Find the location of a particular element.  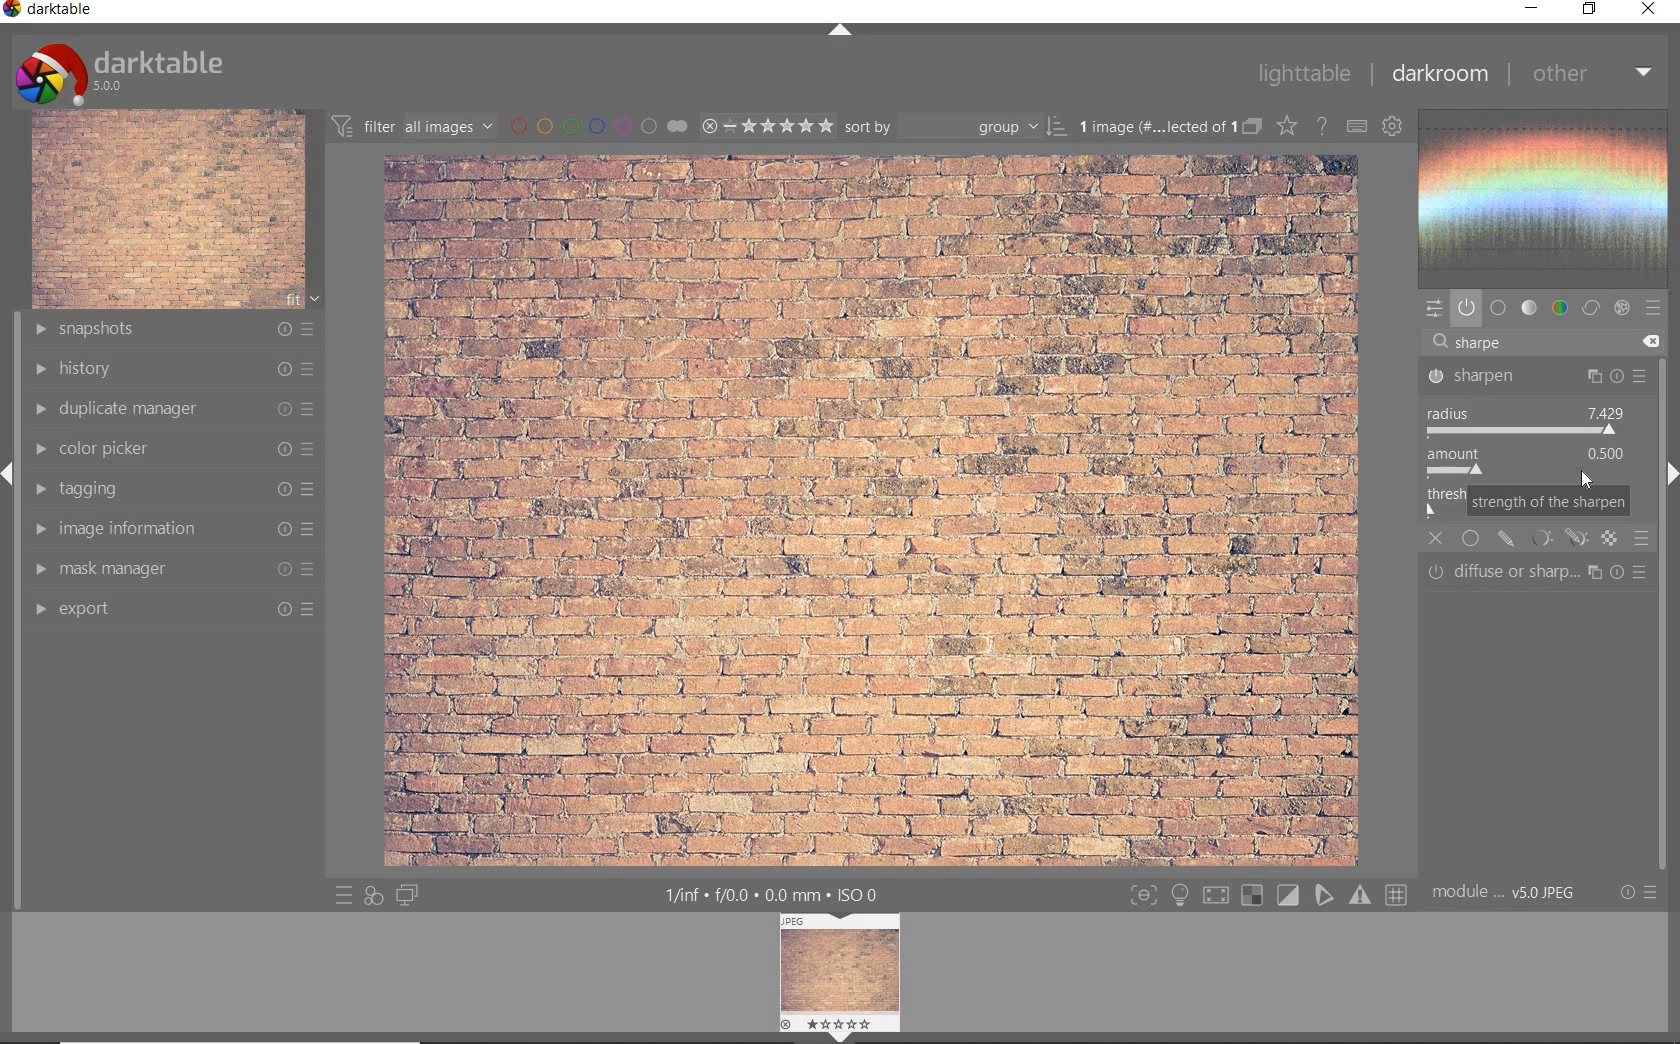

DIFFUSE OR SHARPENNING is located at coordinates (1541, 572).